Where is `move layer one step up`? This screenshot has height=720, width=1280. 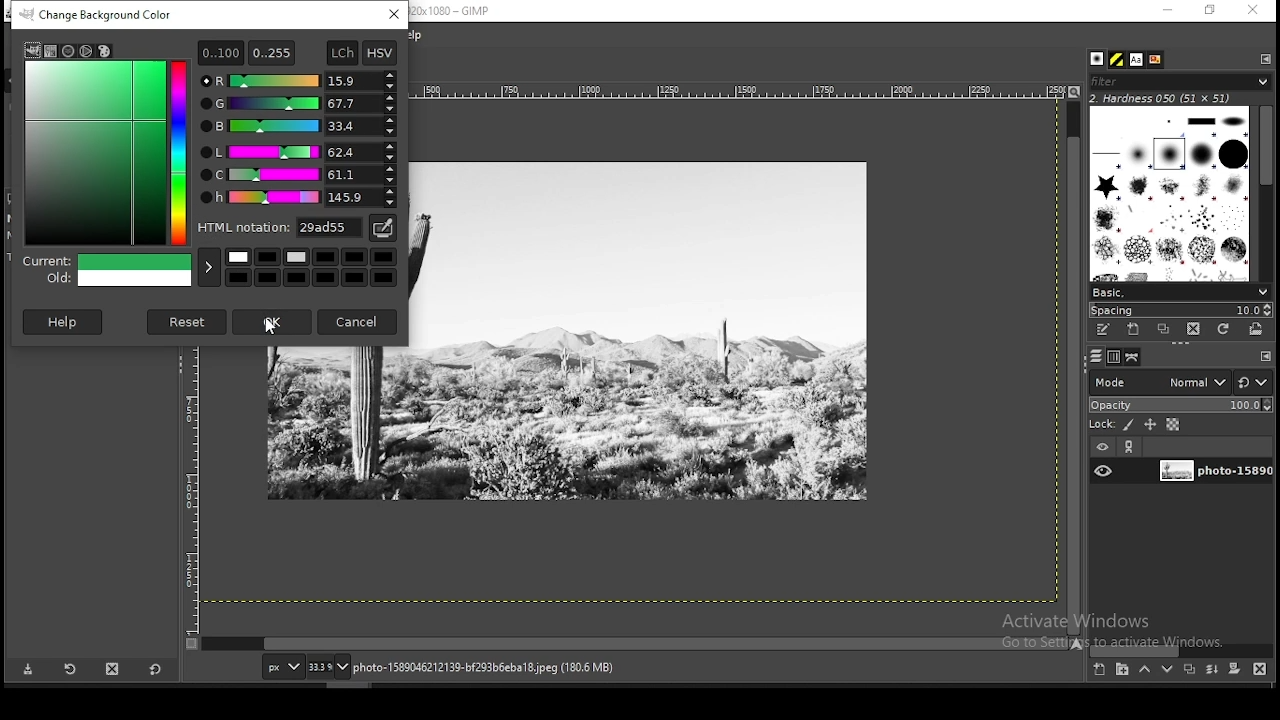 move layer one step up is located at coordinates (1144, 669).